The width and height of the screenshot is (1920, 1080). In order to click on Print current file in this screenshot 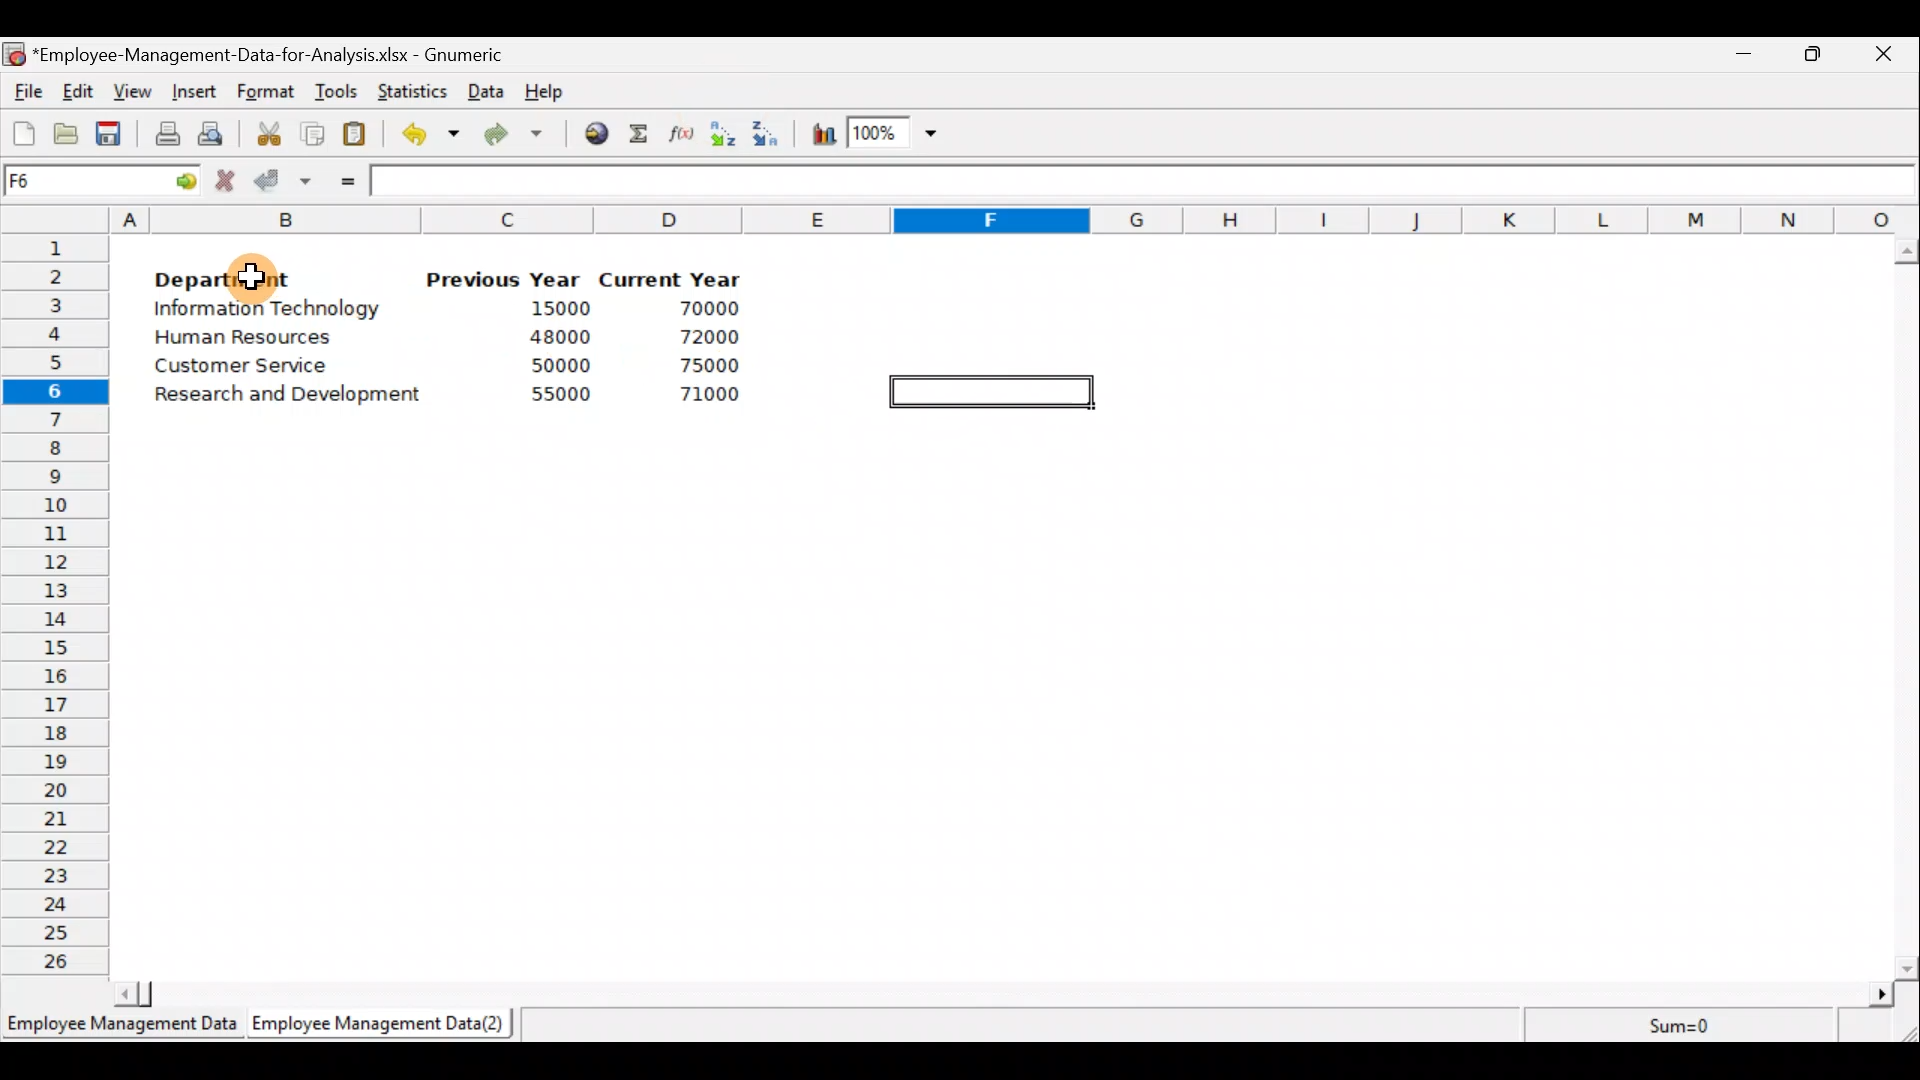, I will do `click(167, 133)`.